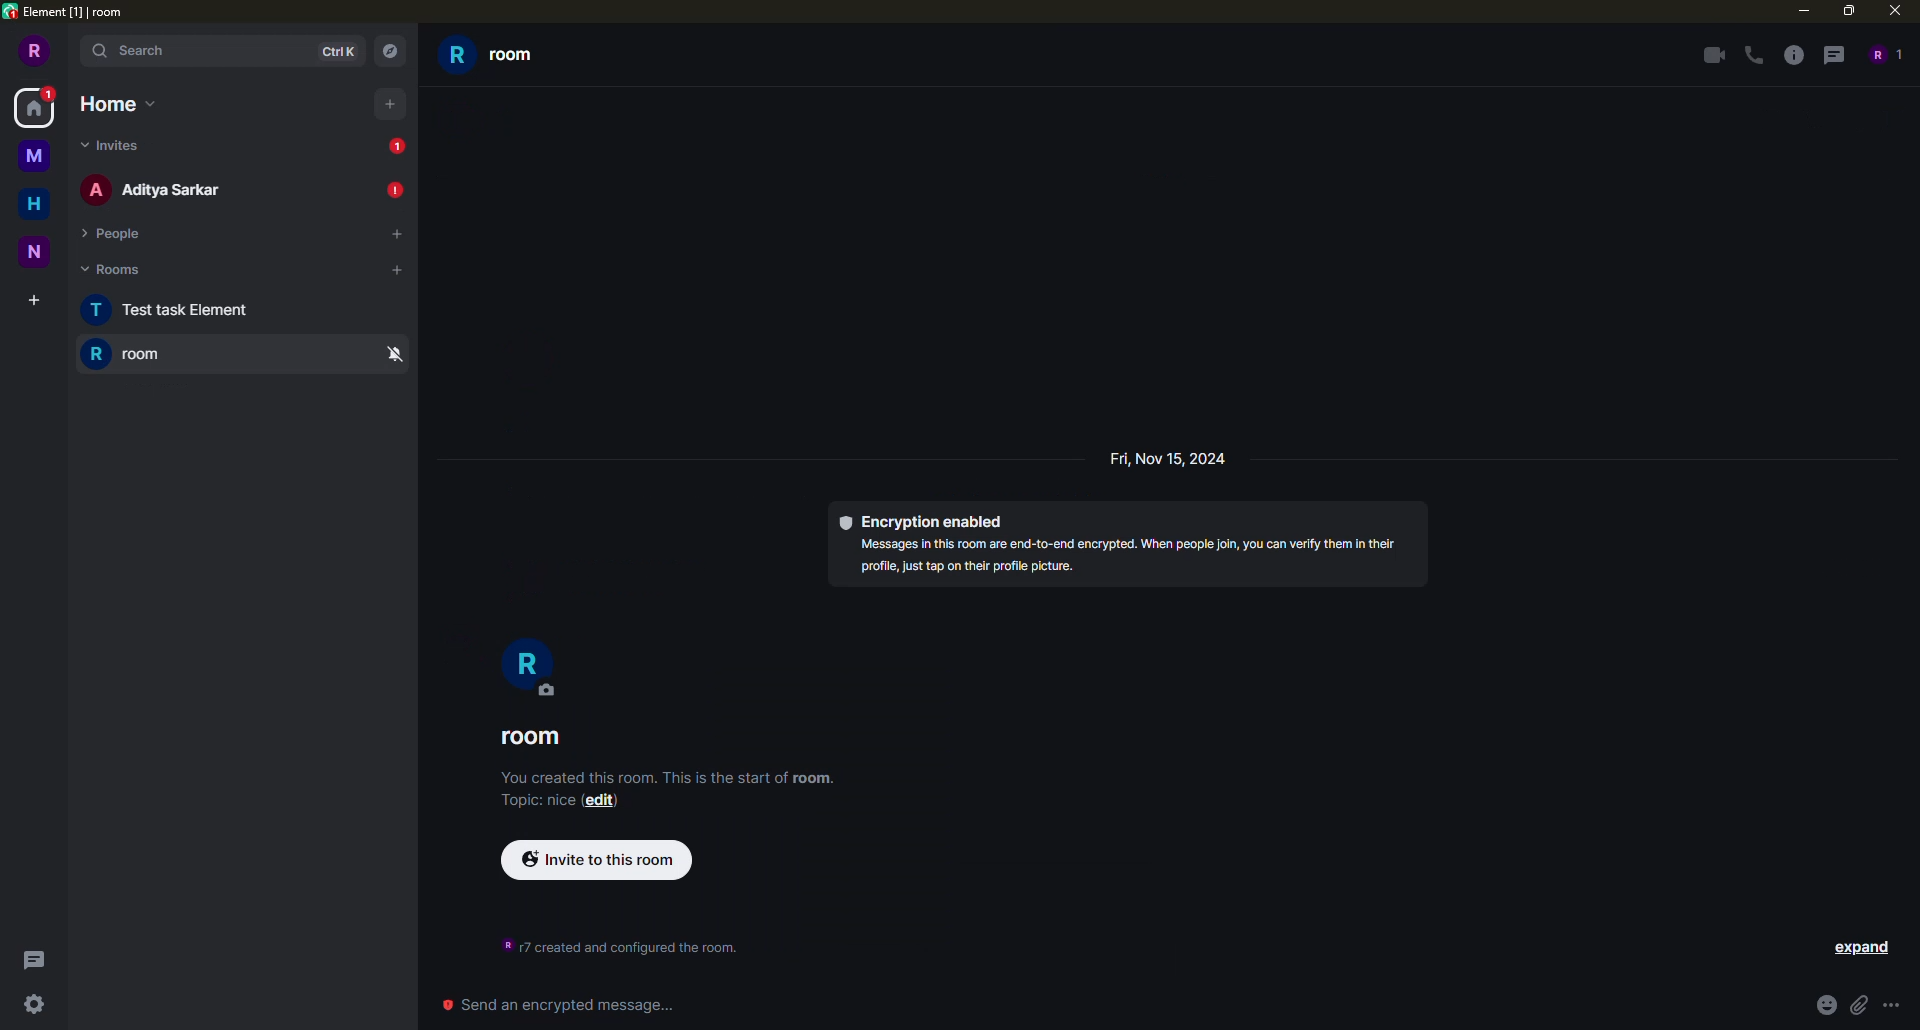  What do you see at coordinates (1833, 54) in the screenshot?
I see `threads` at bounding box center [1833, 54].